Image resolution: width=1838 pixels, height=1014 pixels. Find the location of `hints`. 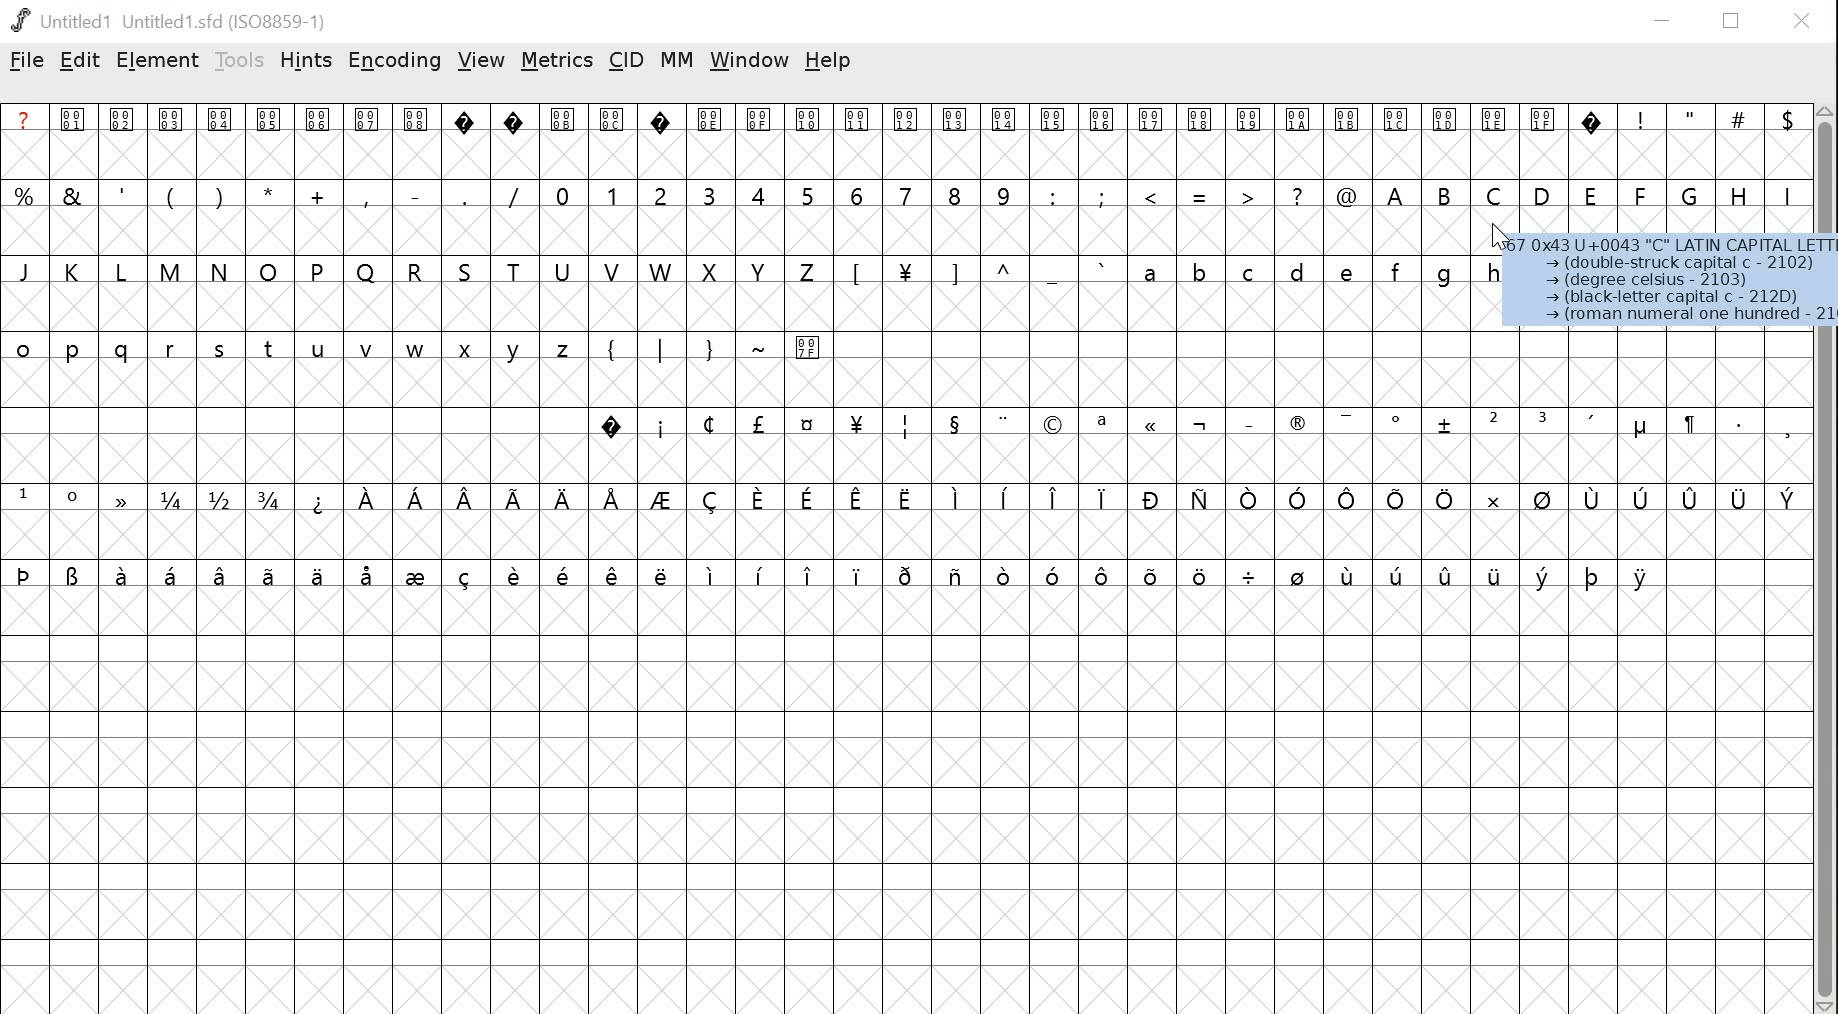

hints is located at coordinates (306, 60).